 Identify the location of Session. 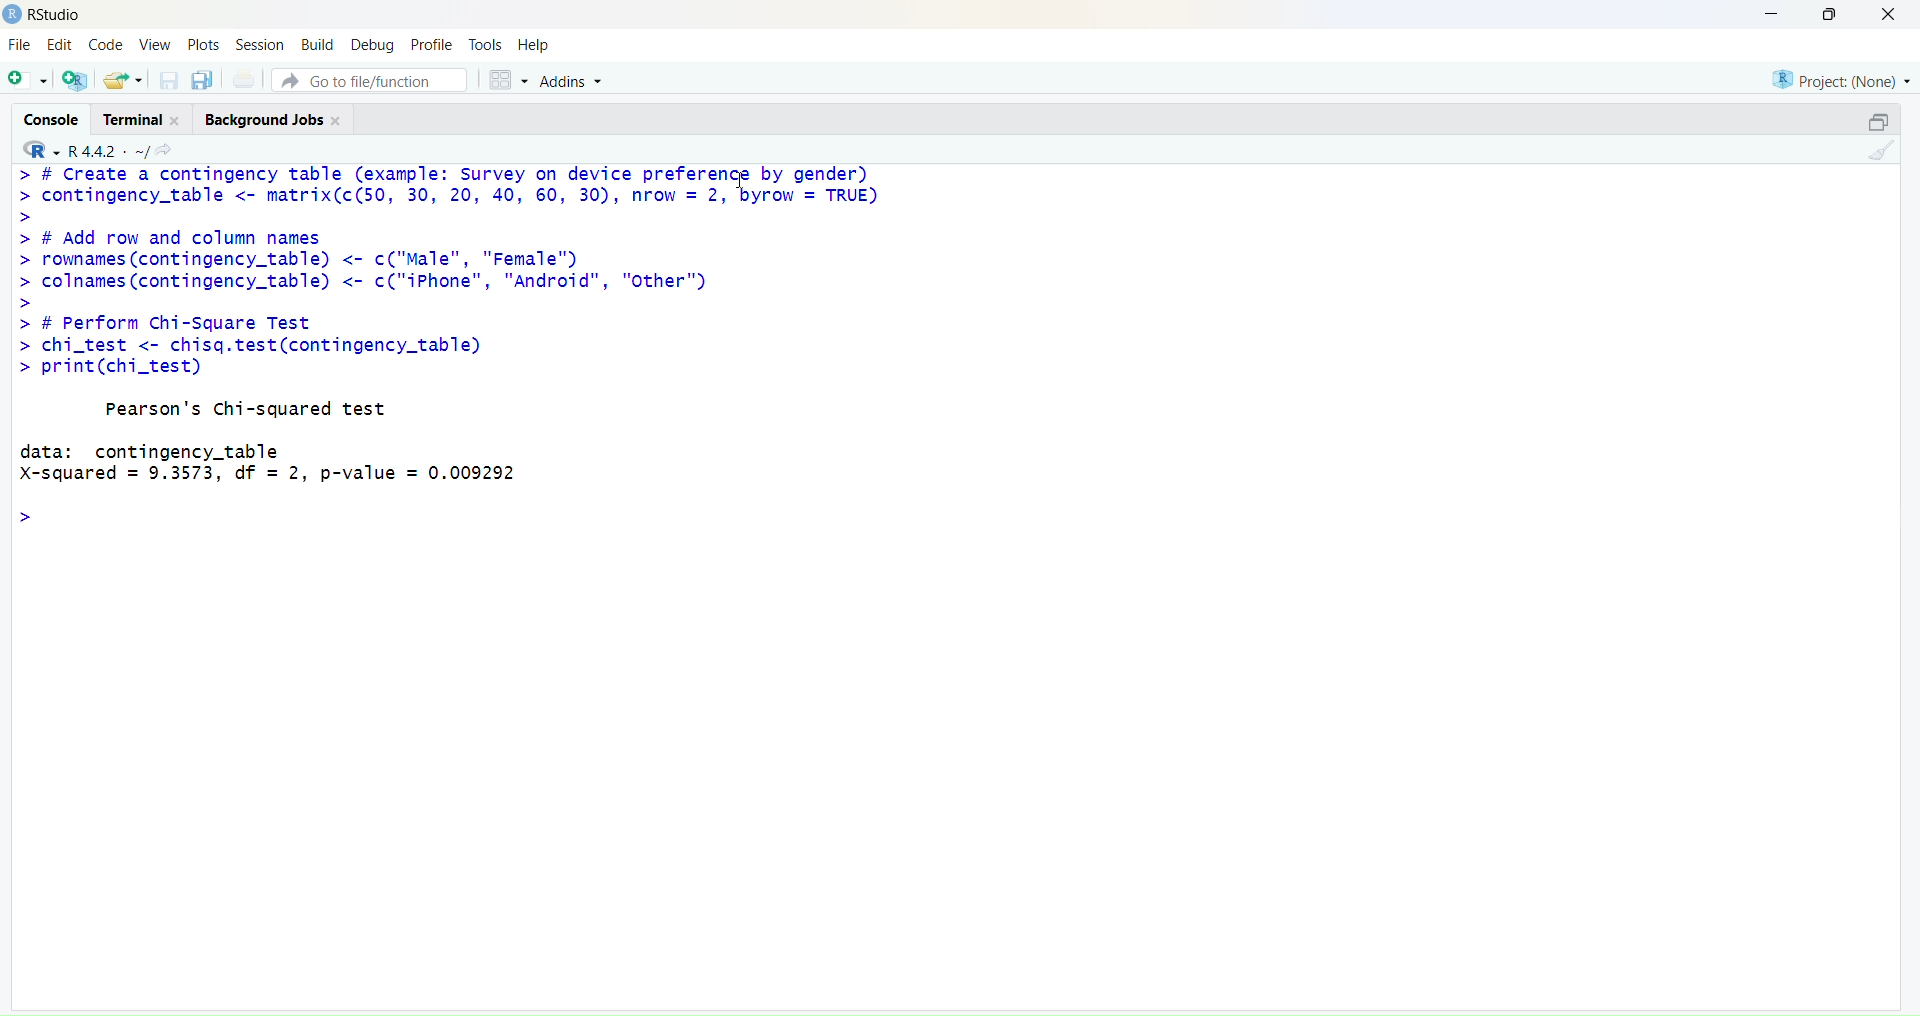
(260, 45).